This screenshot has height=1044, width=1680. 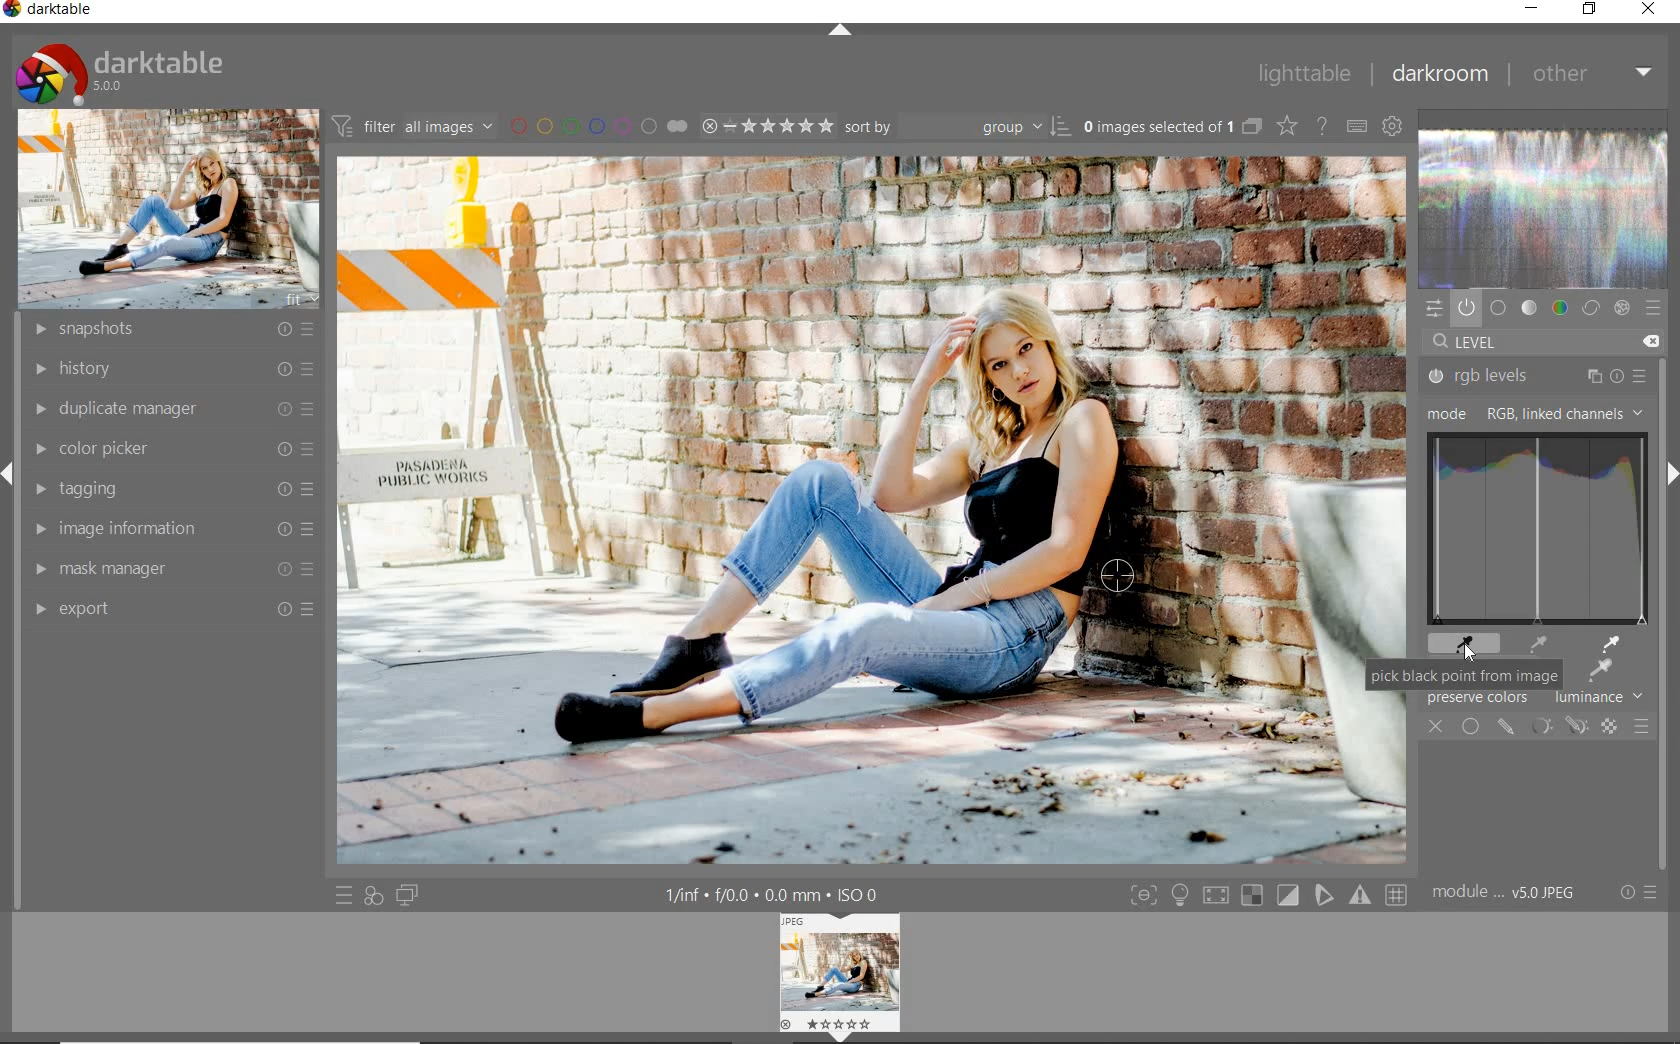 What do you see at coordinates (1395, 127) in the screenshot?
I see `show global preferences` at bounding box center [1395, 127].